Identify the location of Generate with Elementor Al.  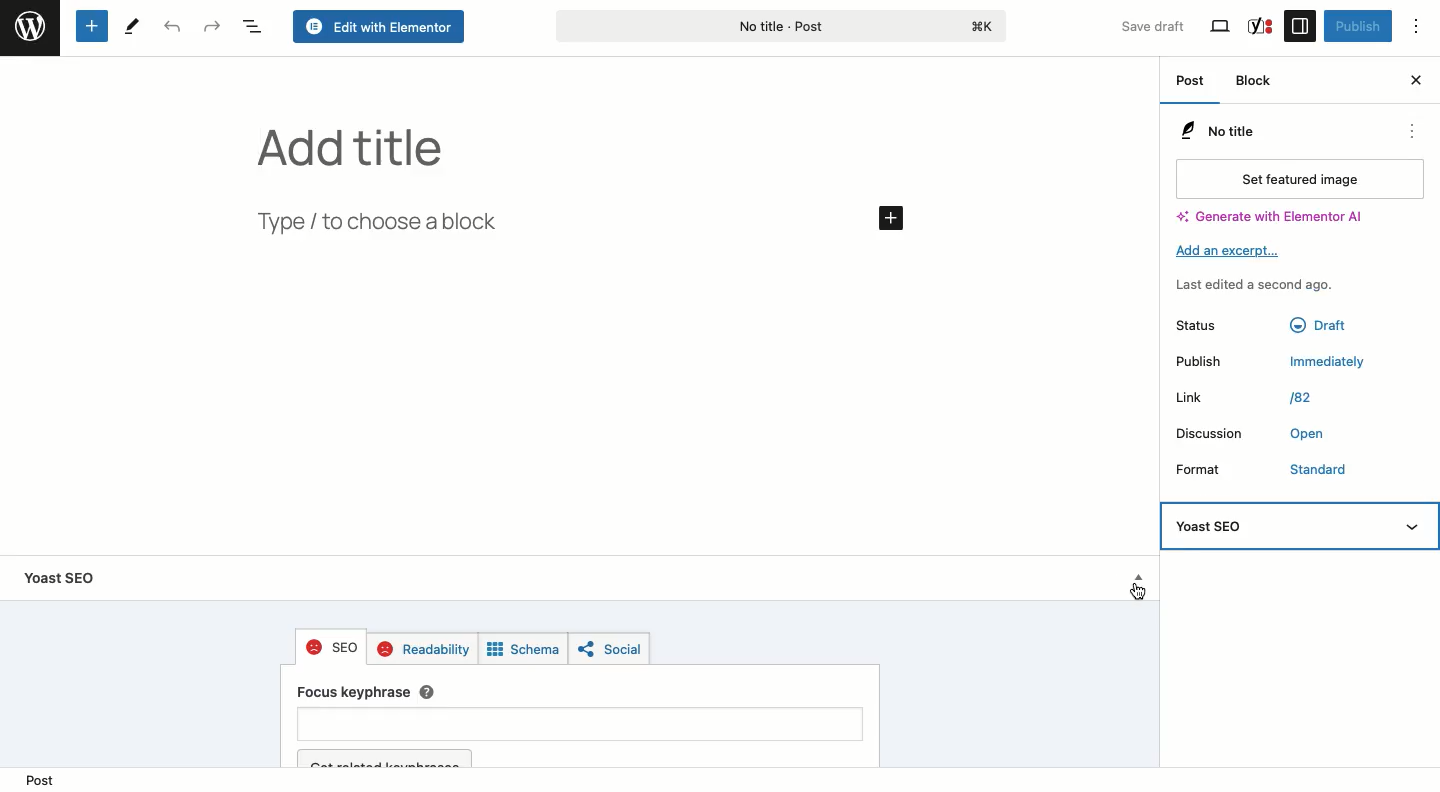
(1269, 217).